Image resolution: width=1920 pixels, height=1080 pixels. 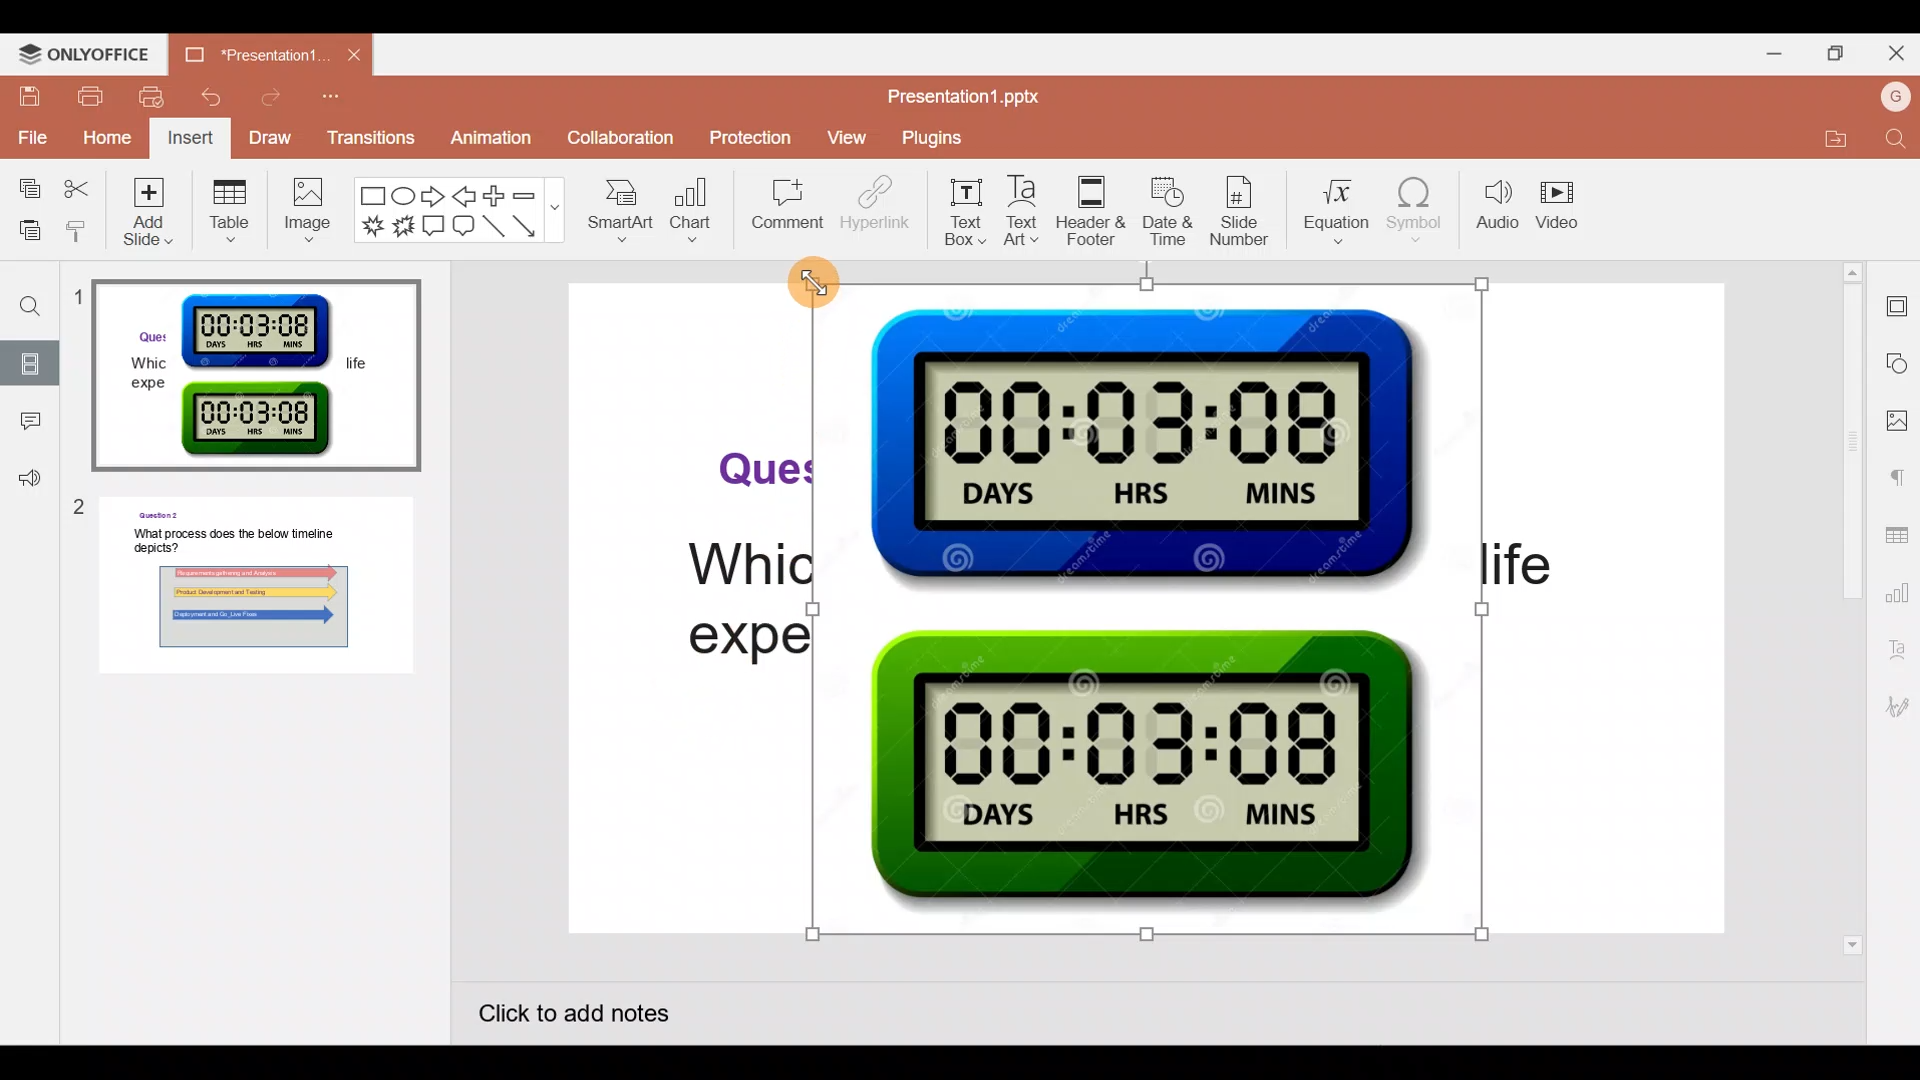 What do you see at coordinates (367, 225) in the screenshot?
I see `Explosion 1` at bounding box center [367, 225].